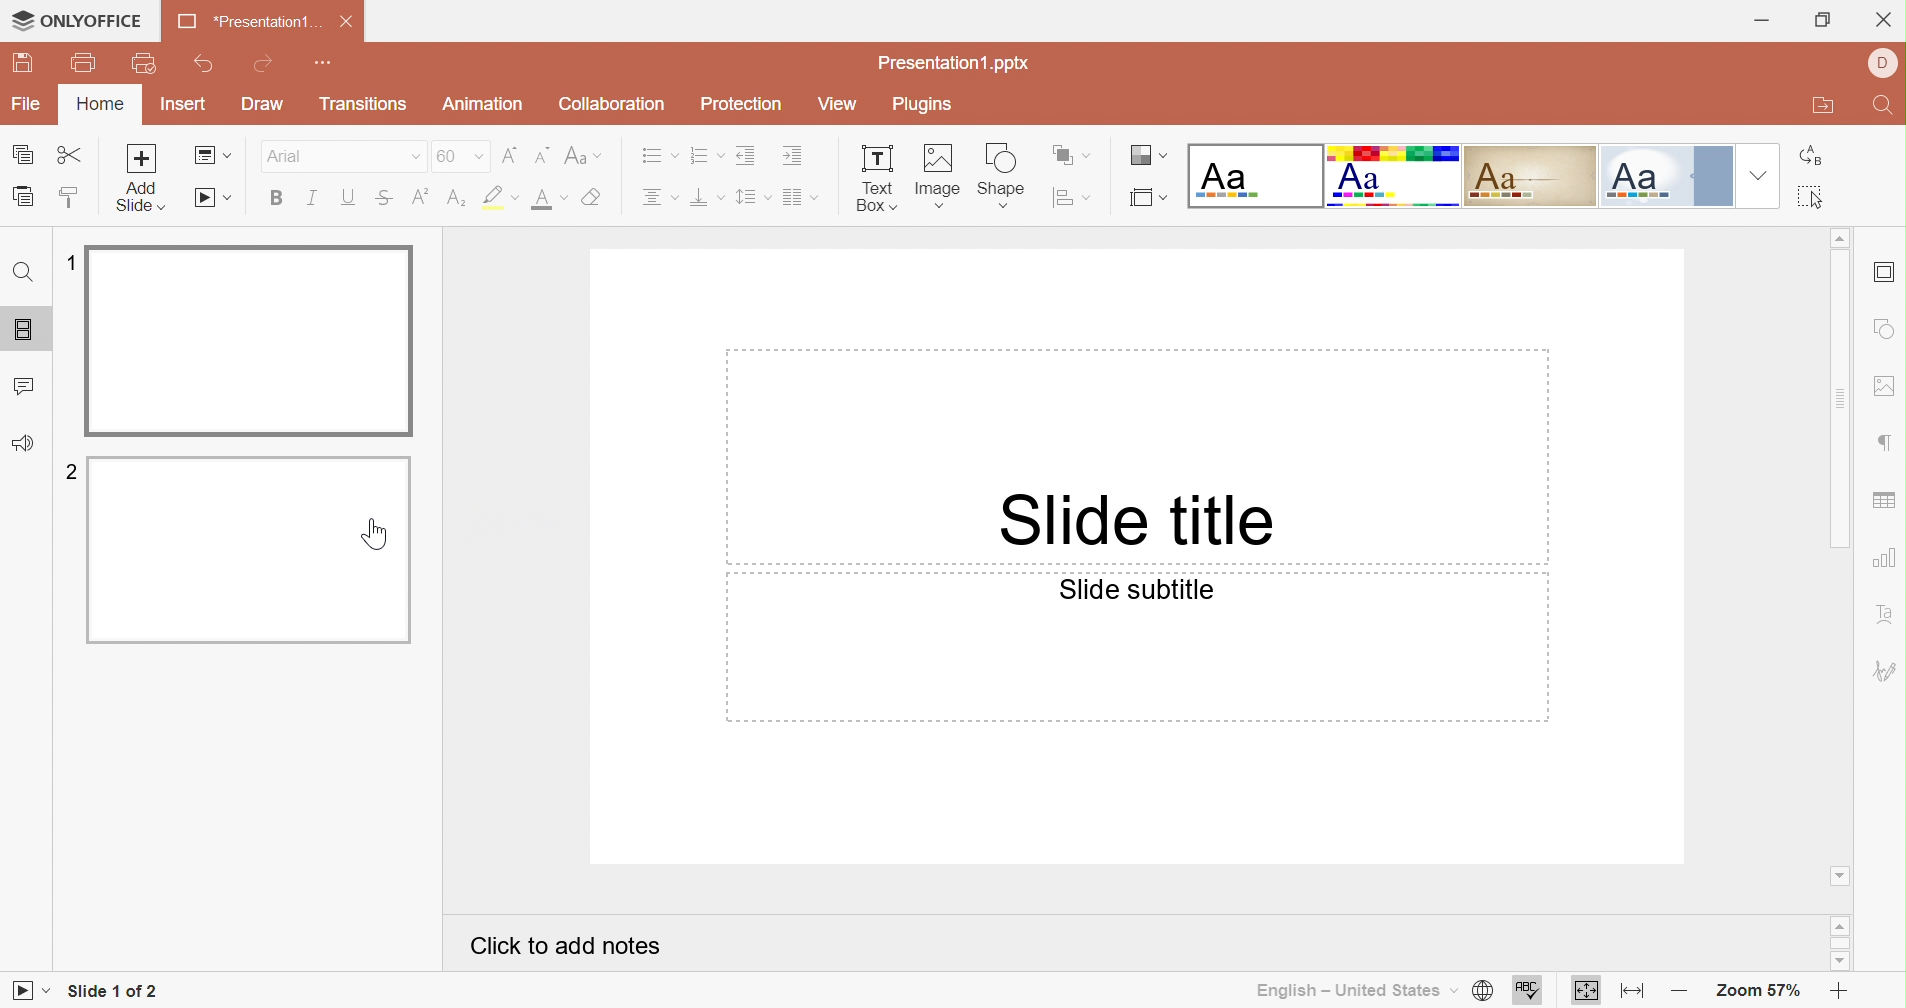  What do you see at coordinates (1879, 59) in the screenshot?
I see `DELL` at bounding box center [1879, 59].